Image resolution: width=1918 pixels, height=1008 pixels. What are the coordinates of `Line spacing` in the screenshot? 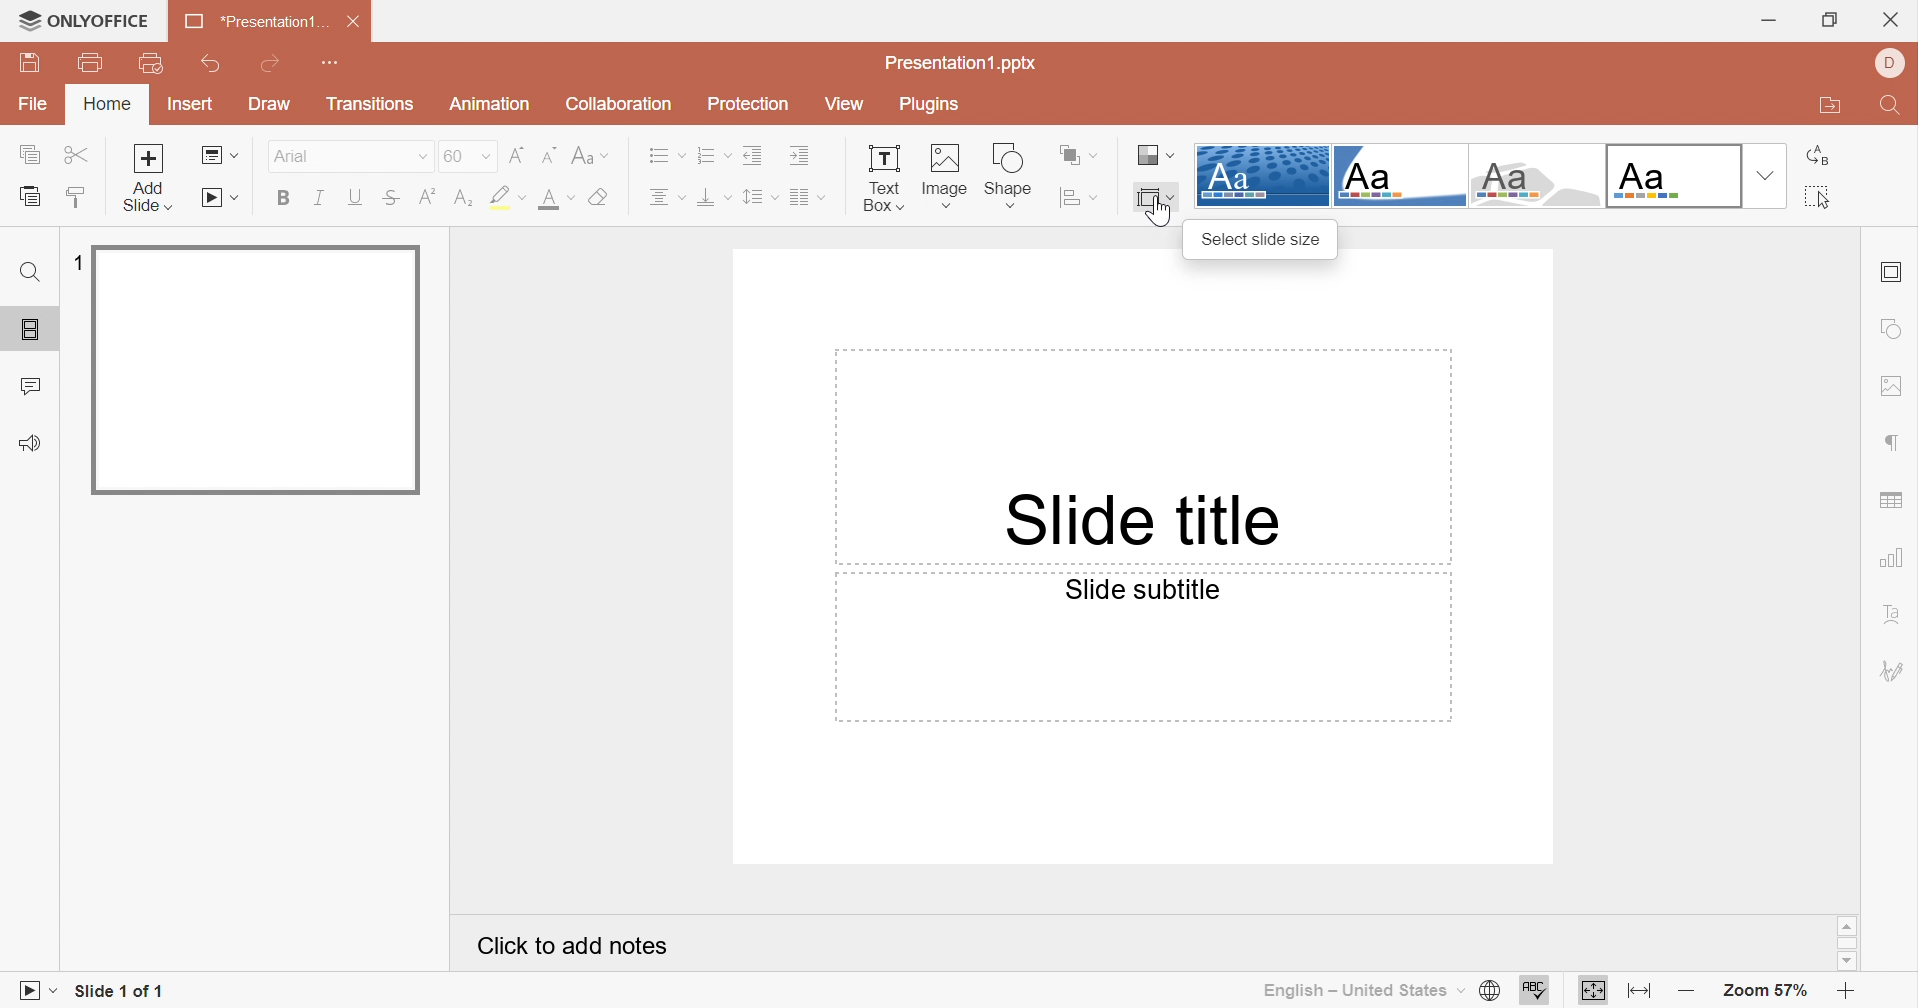 It's located at (759, 198).